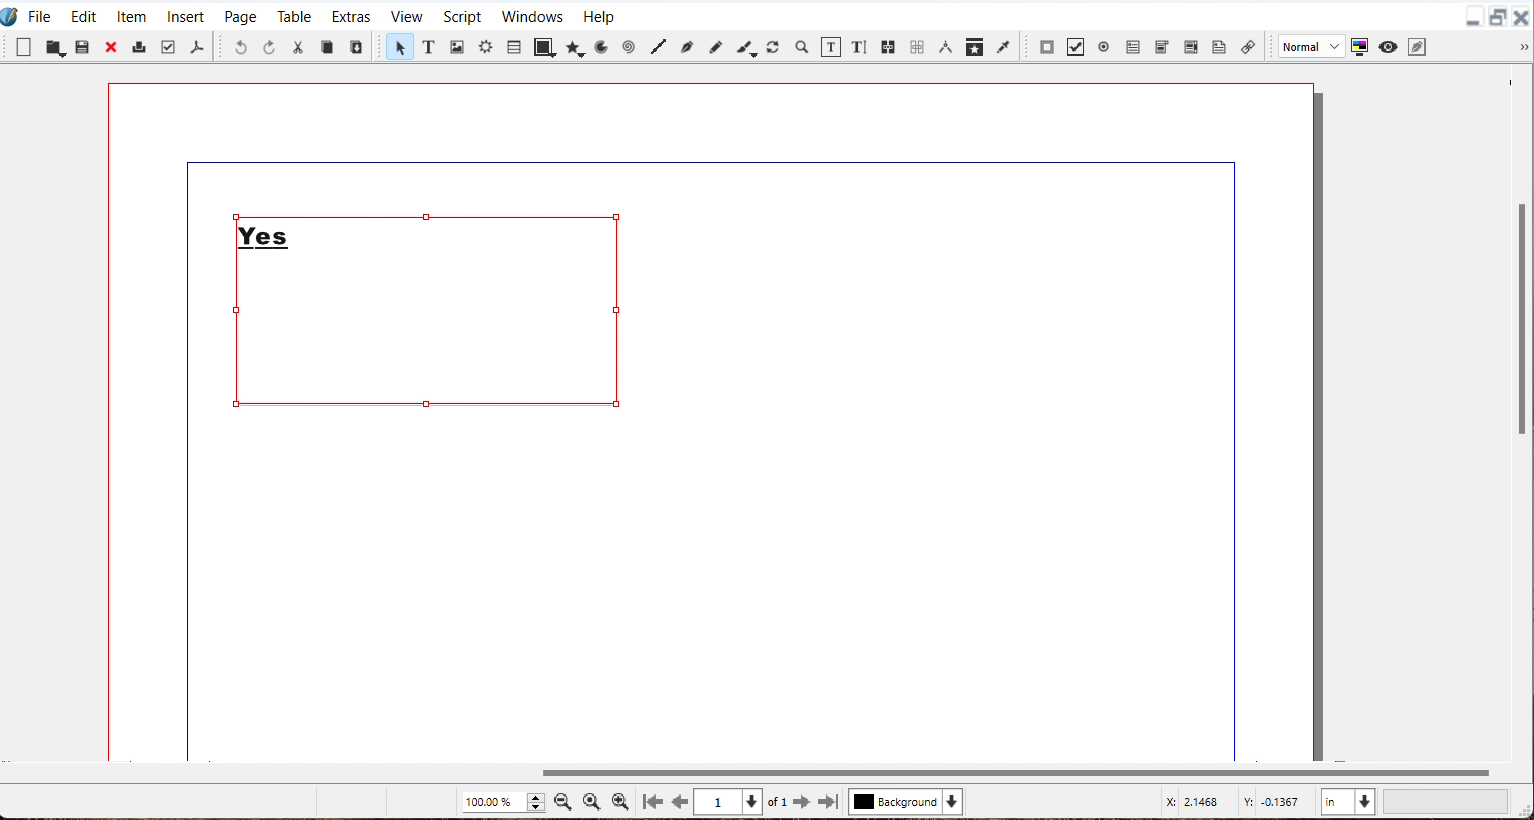 The width and height of the screenshot is (1534, 820). I want to click on Measurement in Inches, so click(1348, 800).